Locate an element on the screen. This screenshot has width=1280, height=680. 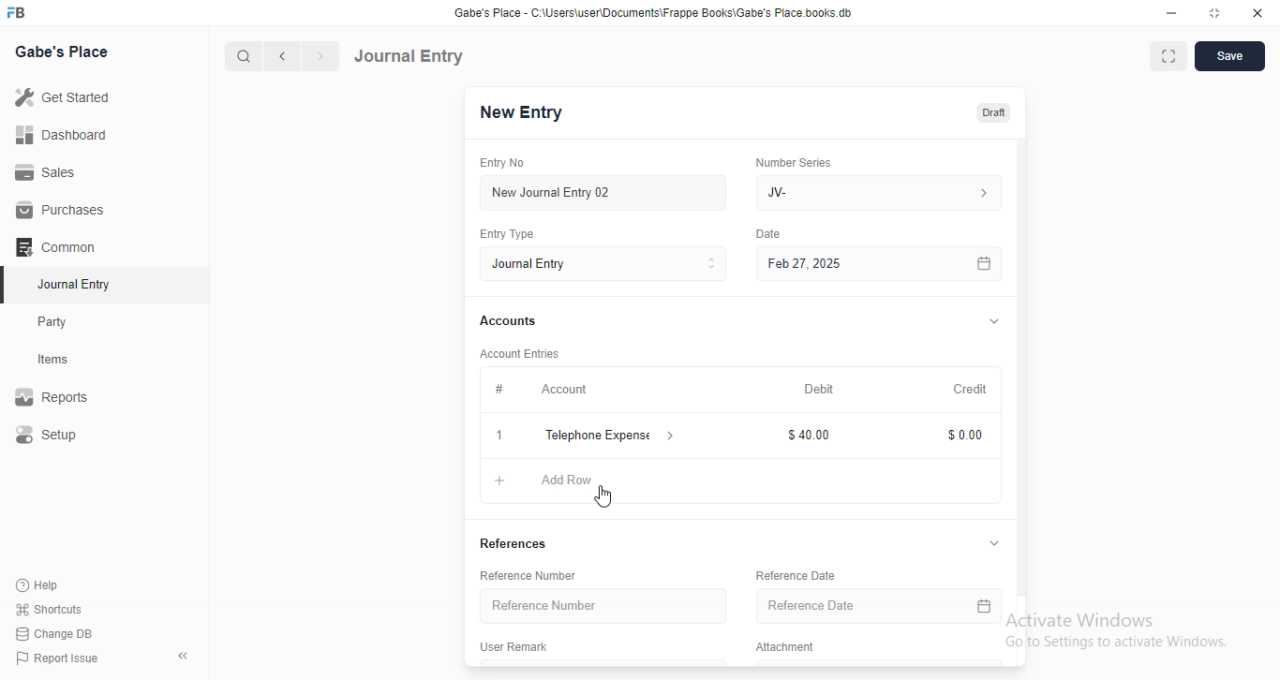
New Journal Entry 02 is located at coordinates (605, 193).